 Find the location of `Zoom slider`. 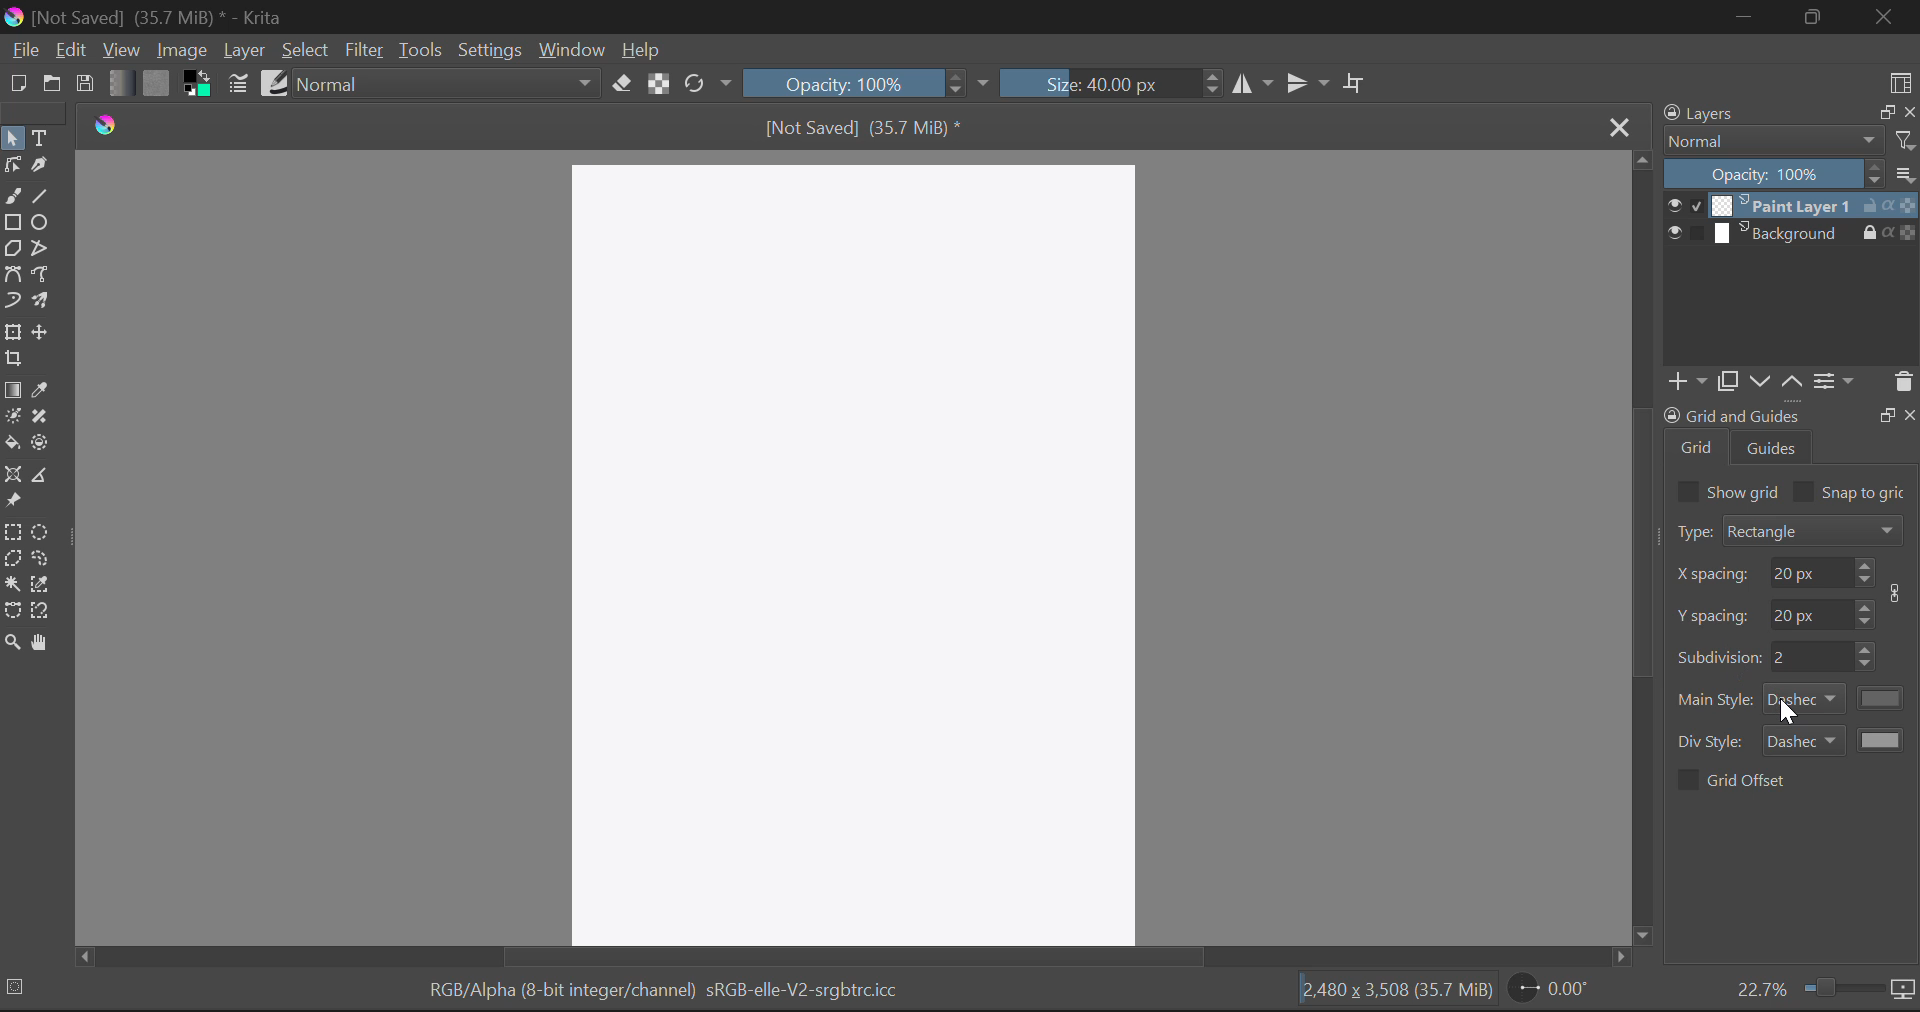

Zoom slider is located at coordinates (1840, 987).